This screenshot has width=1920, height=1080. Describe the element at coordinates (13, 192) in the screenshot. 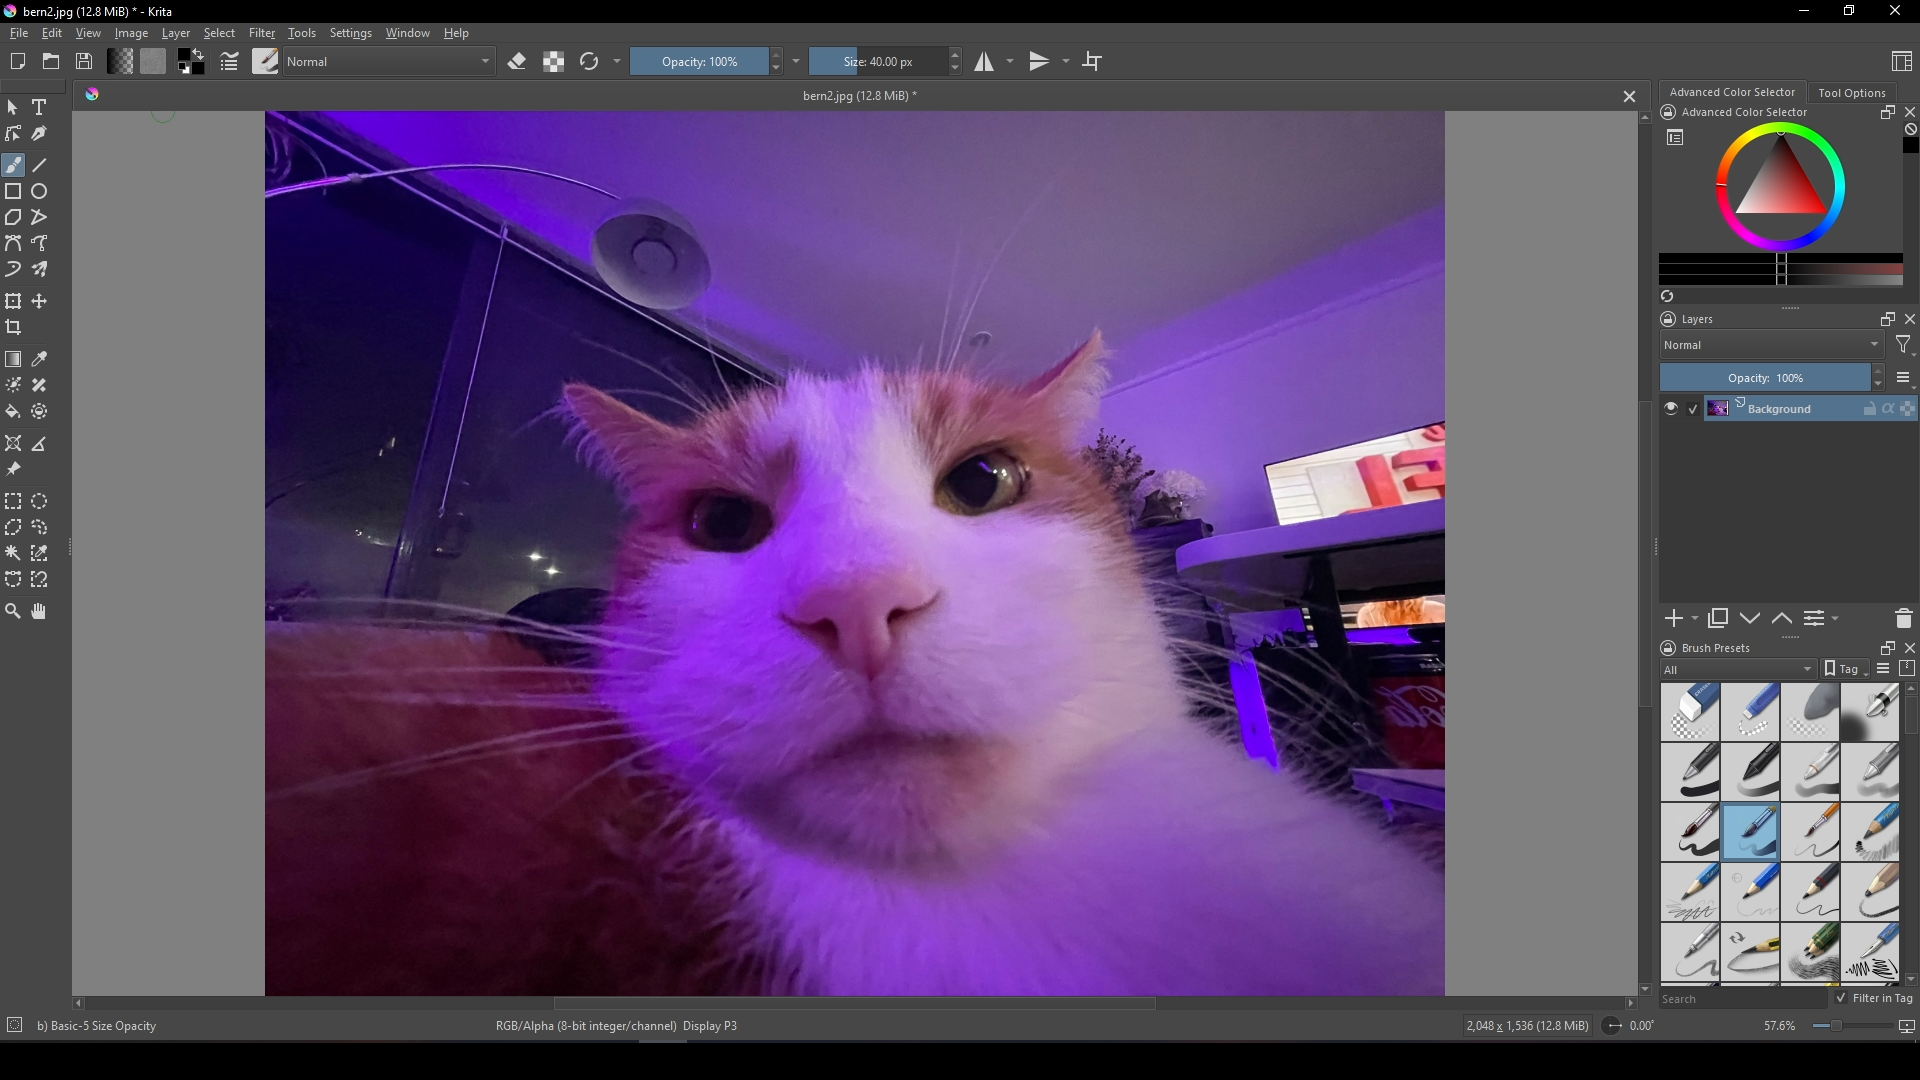

I see `Rectangle tool` at that location.